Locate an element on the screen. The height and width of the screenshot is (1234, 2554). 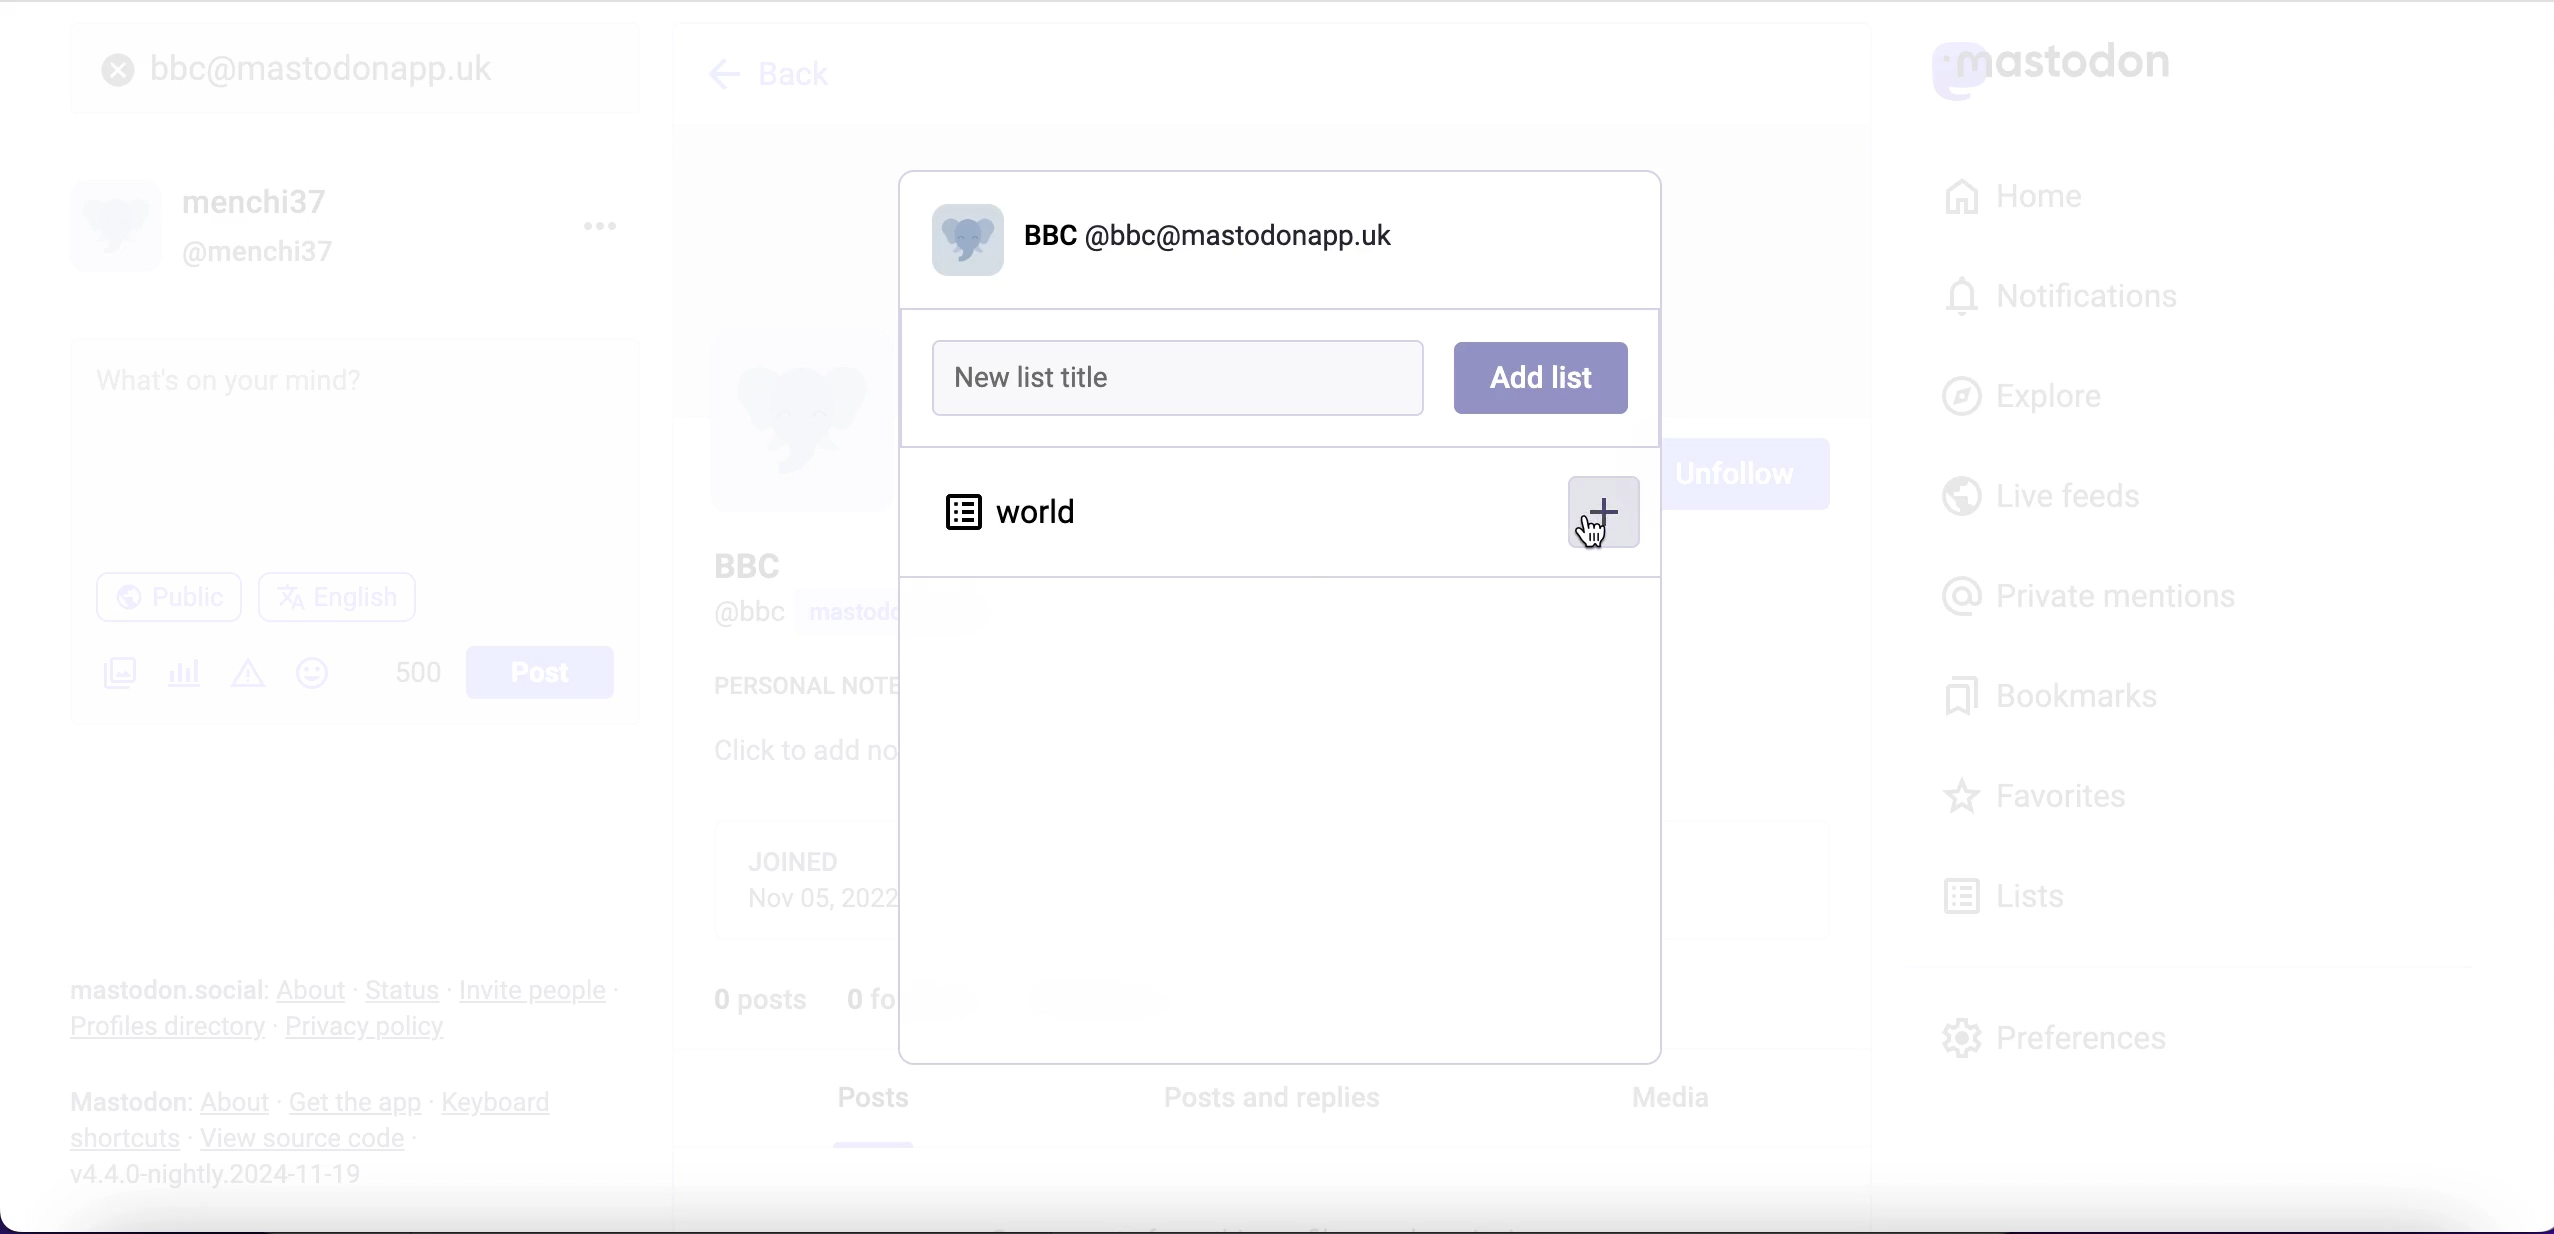
favorites is located at coordinates (2042, 799).